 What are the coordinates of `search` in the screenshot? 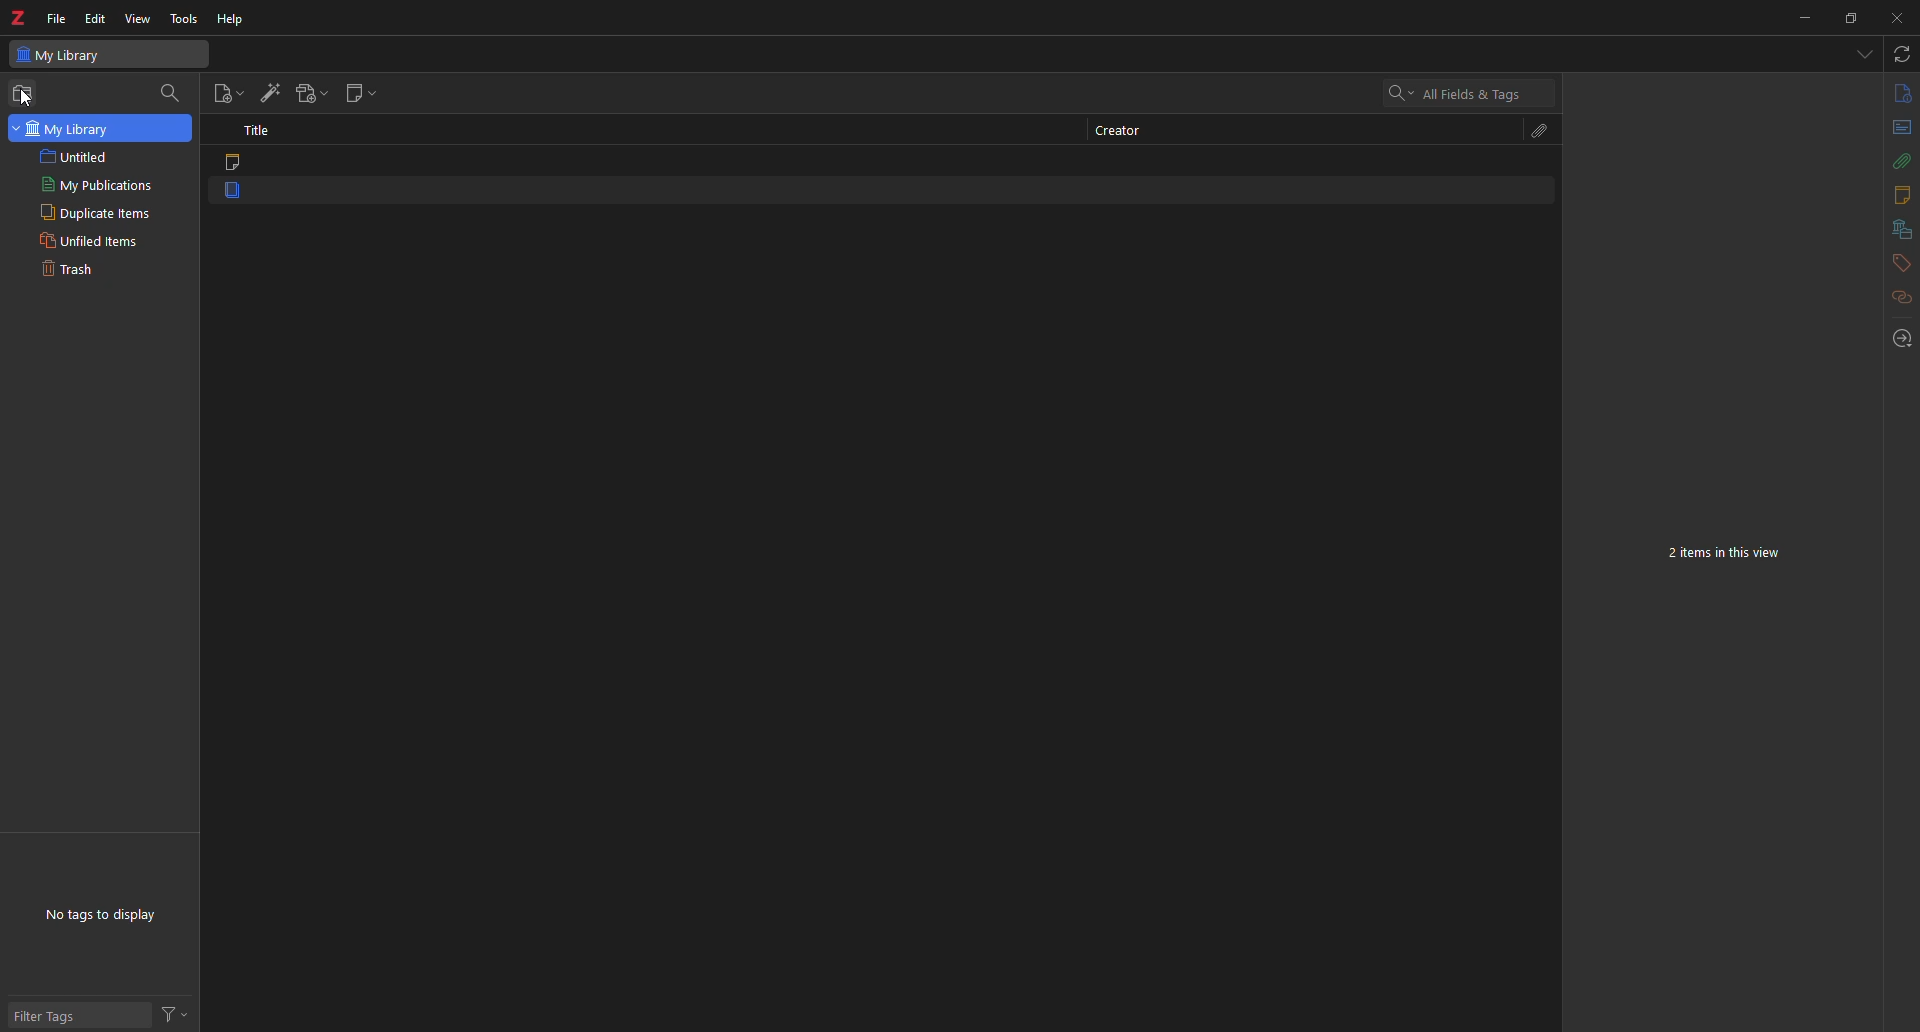 It's located at (174, 92).